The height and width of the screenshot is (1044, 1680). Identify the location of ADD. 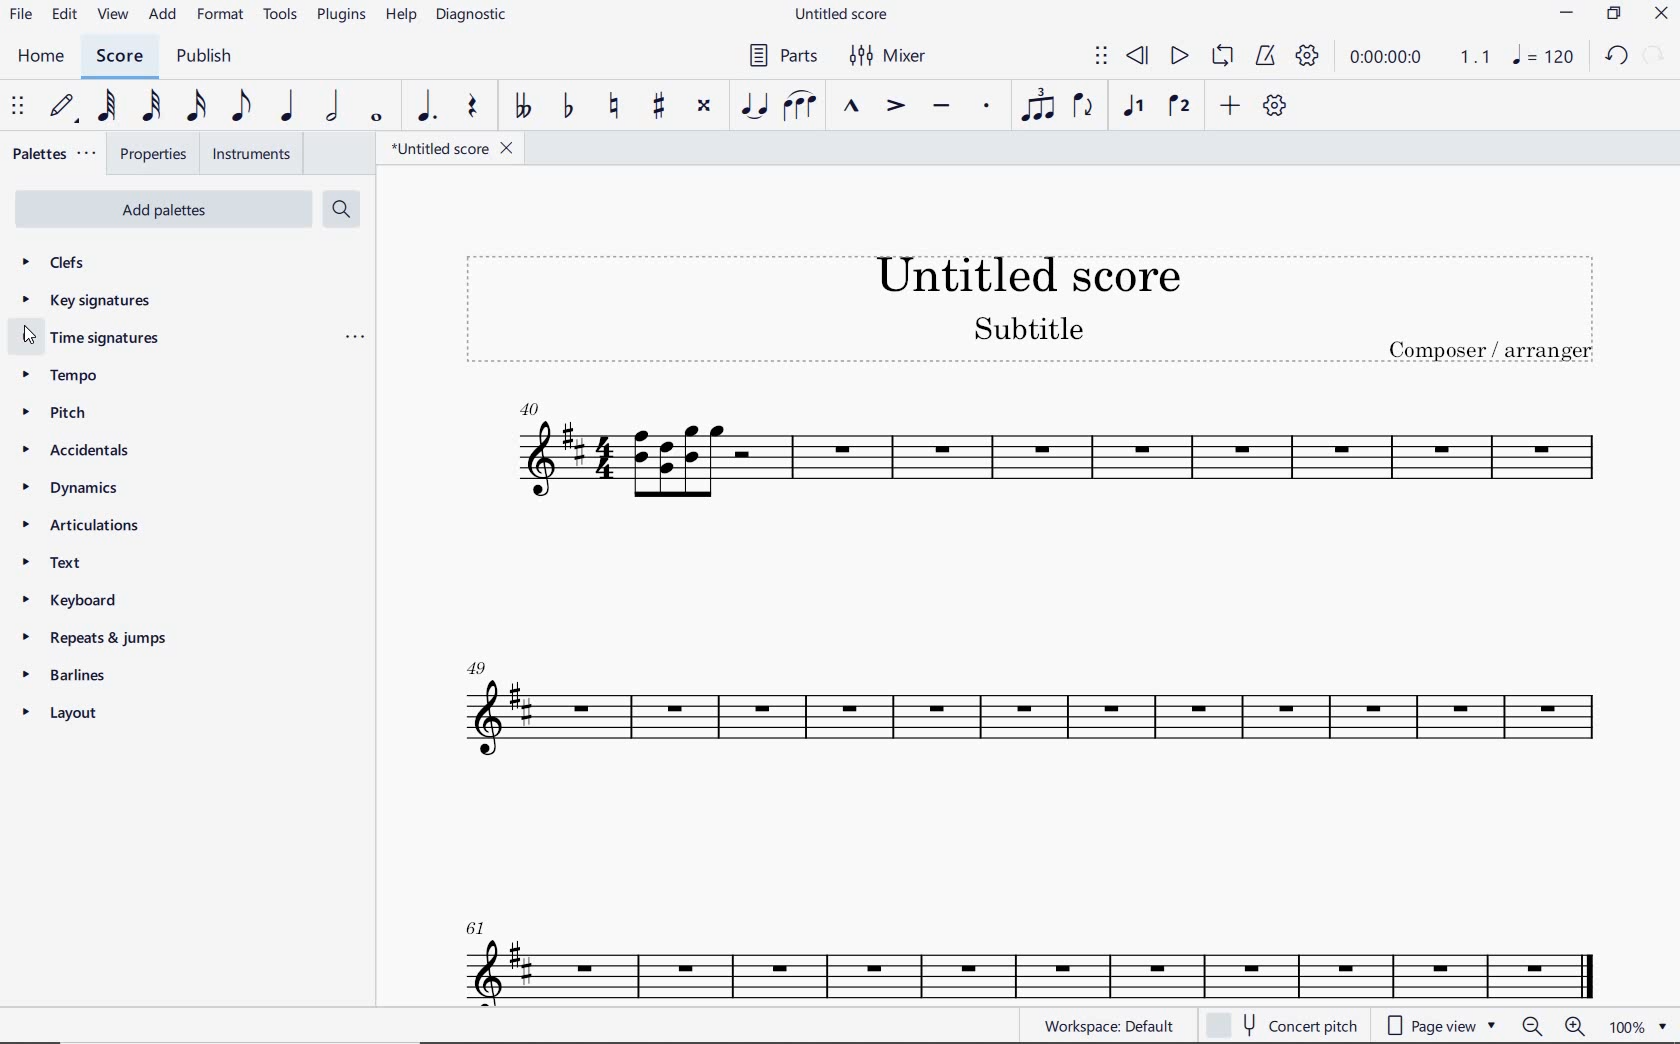
(164, 16).